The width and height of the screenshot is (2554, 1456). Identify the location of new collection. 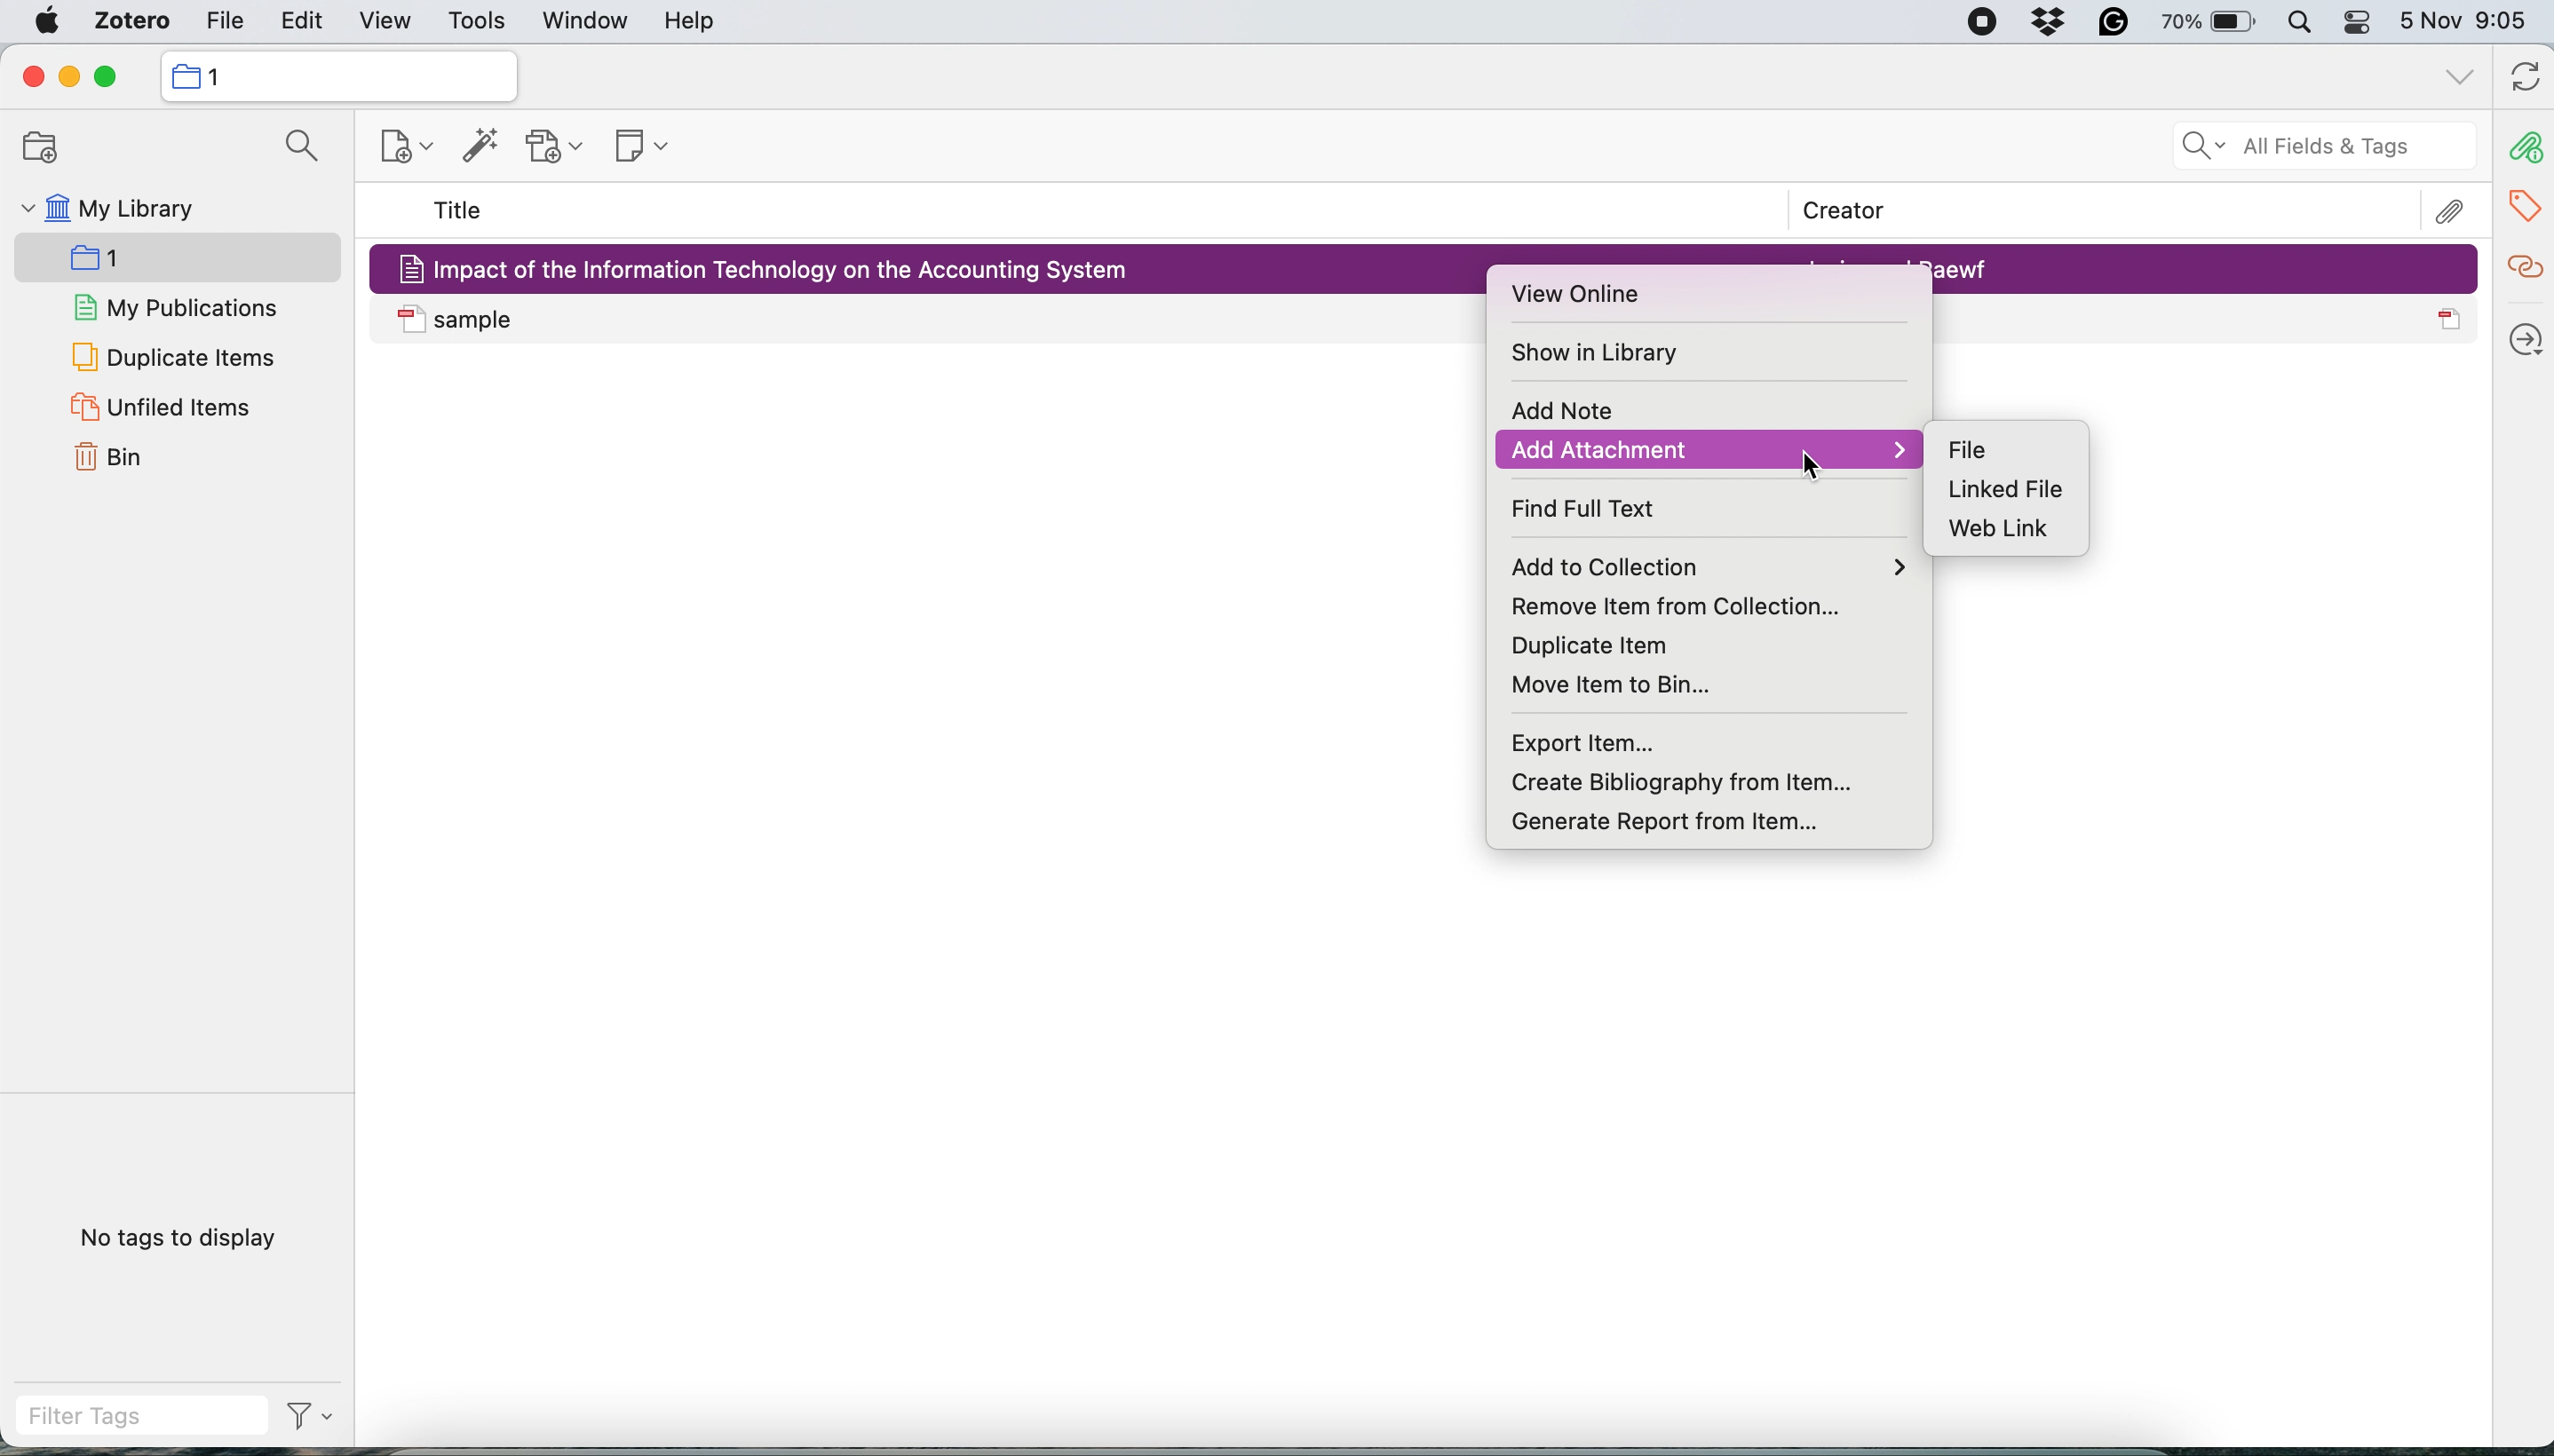
(336, 75).